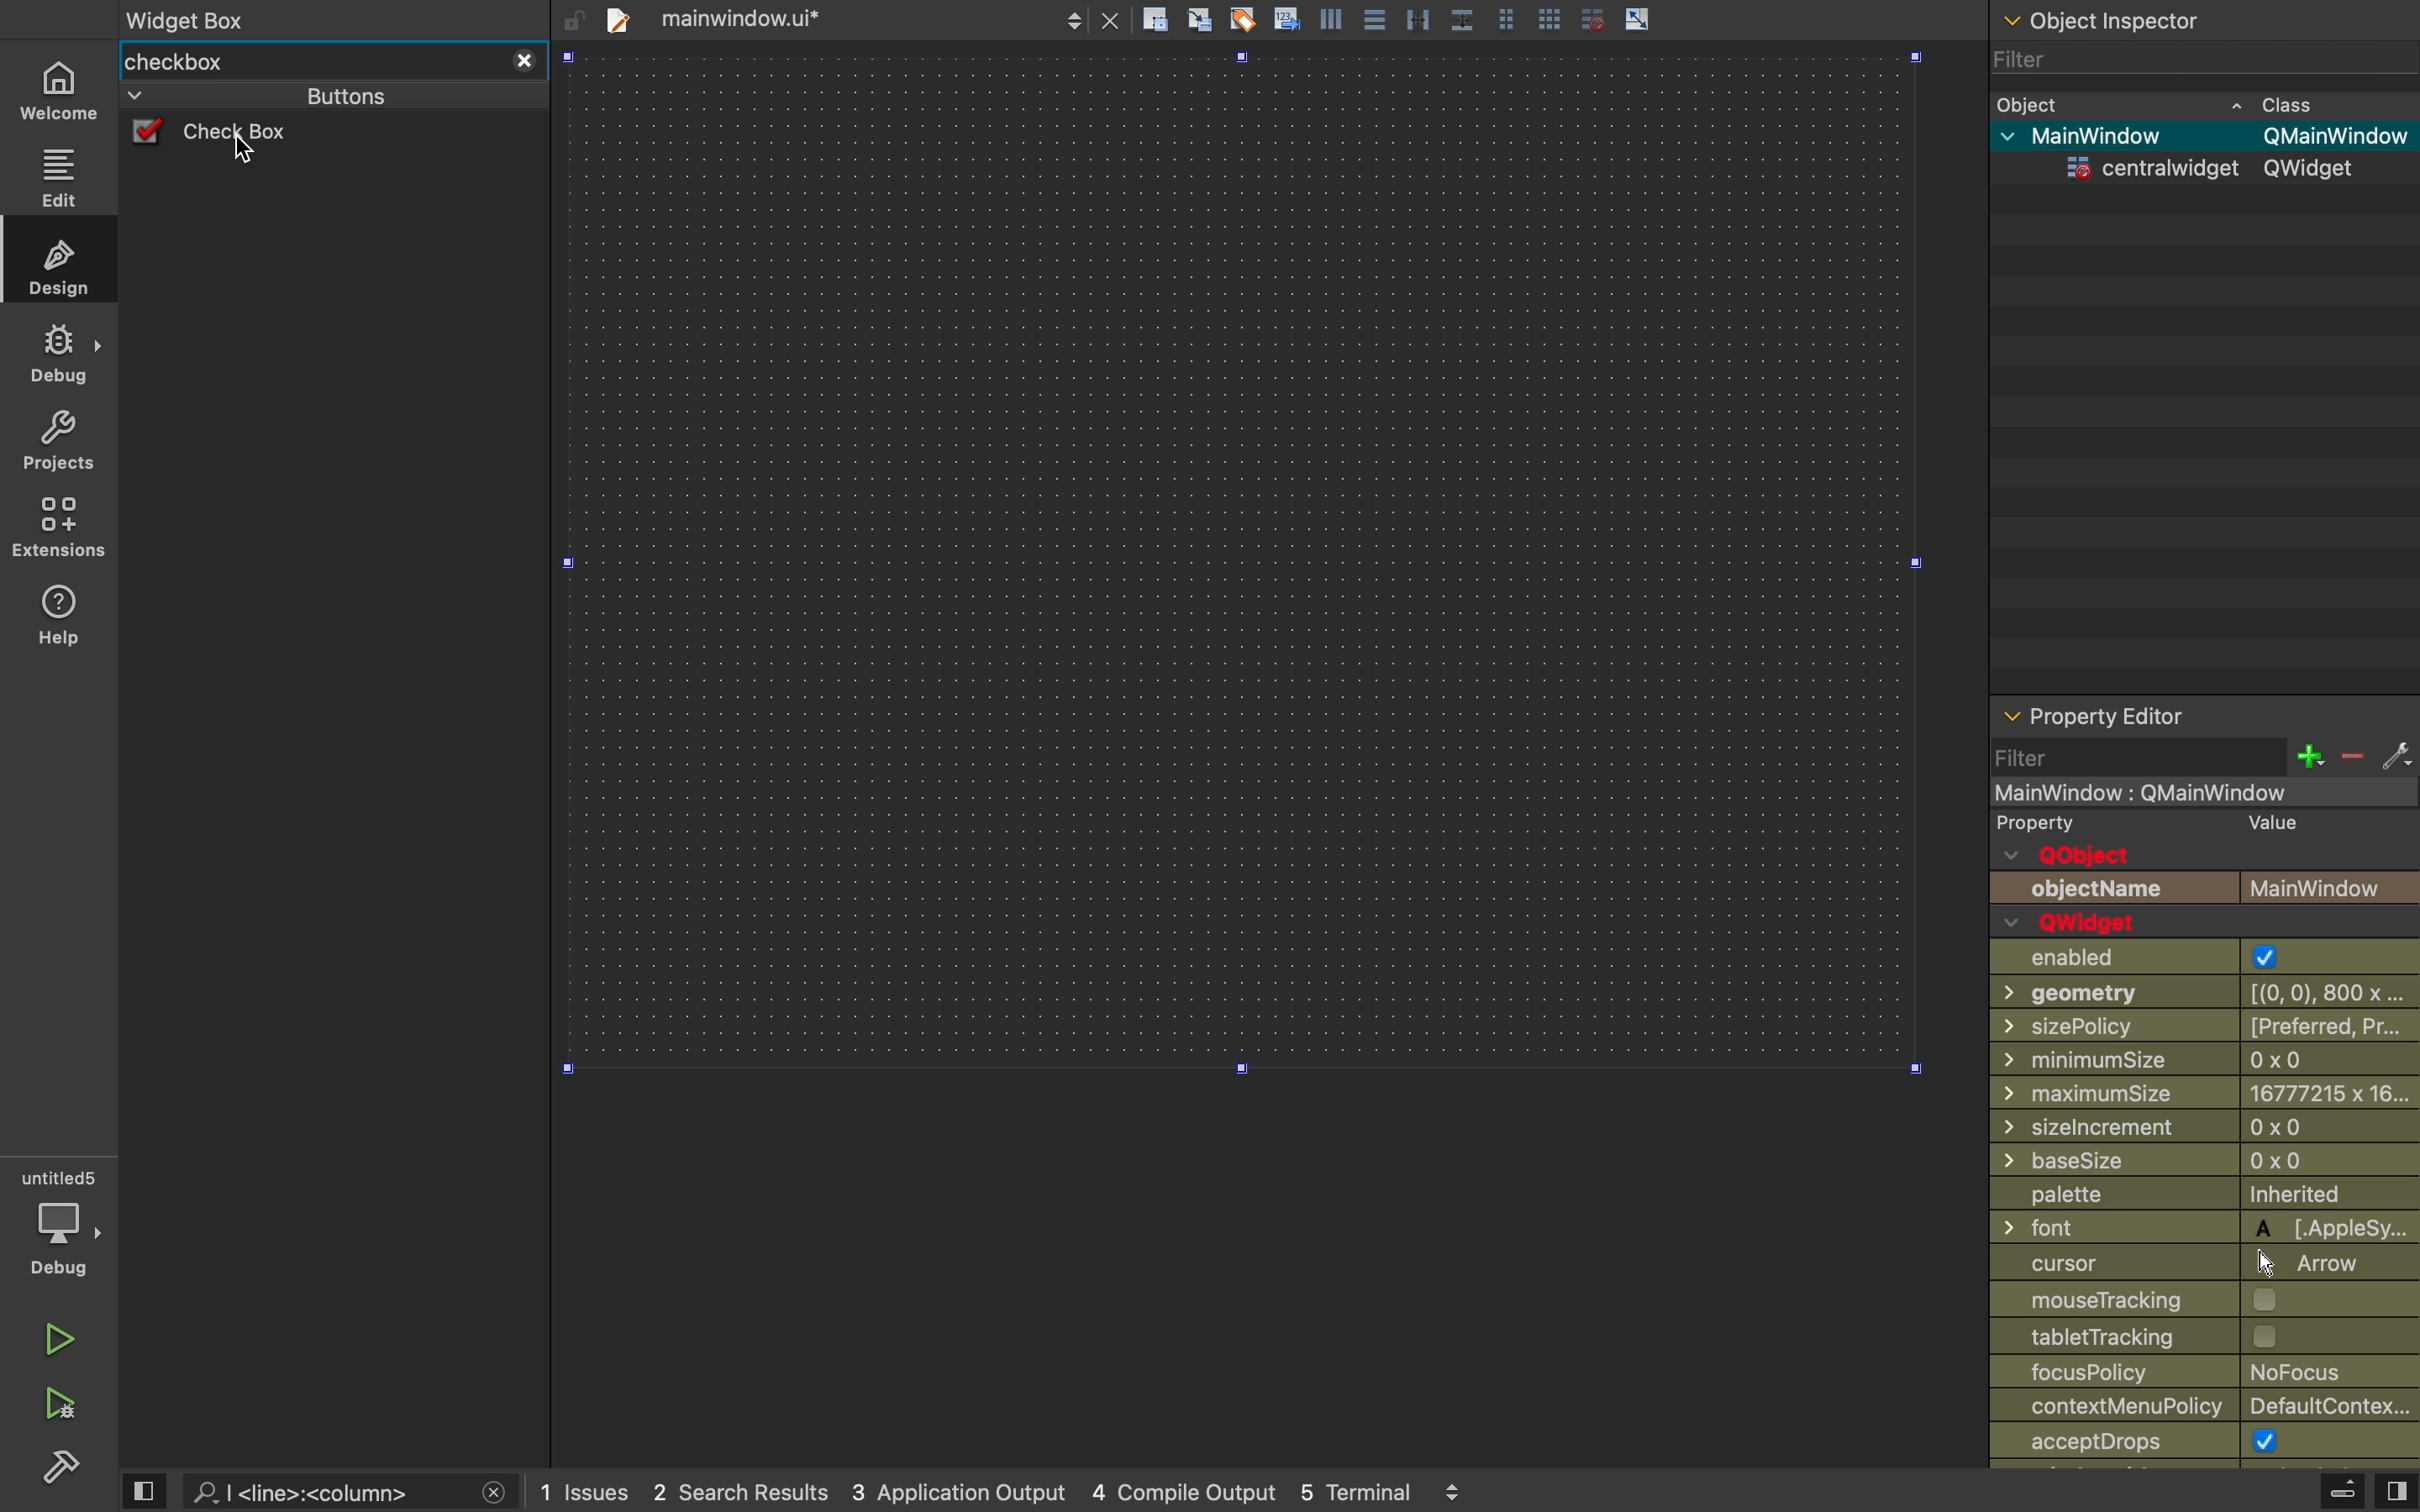  I want to click on view, so click(2396, 1493).